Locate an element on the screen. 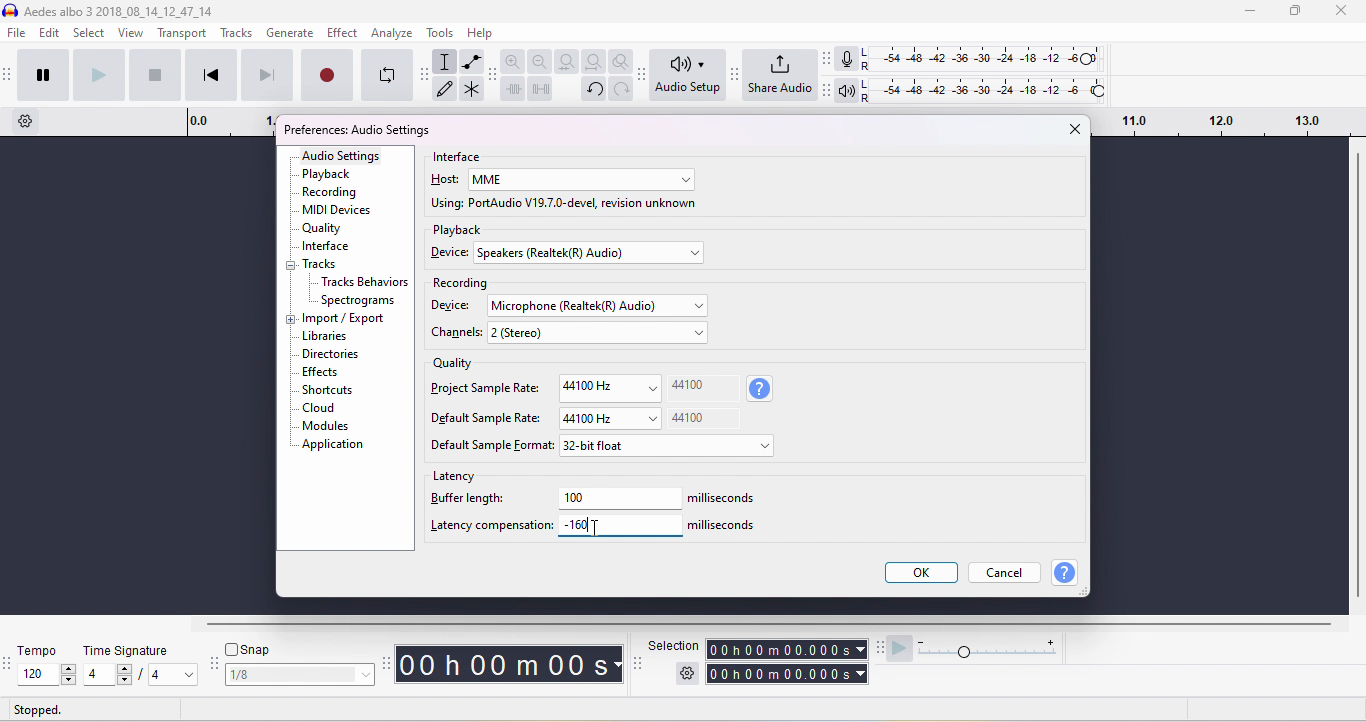 The image size is (1366, 722). audacity edit toolbar is located at coordinates (492, 74).